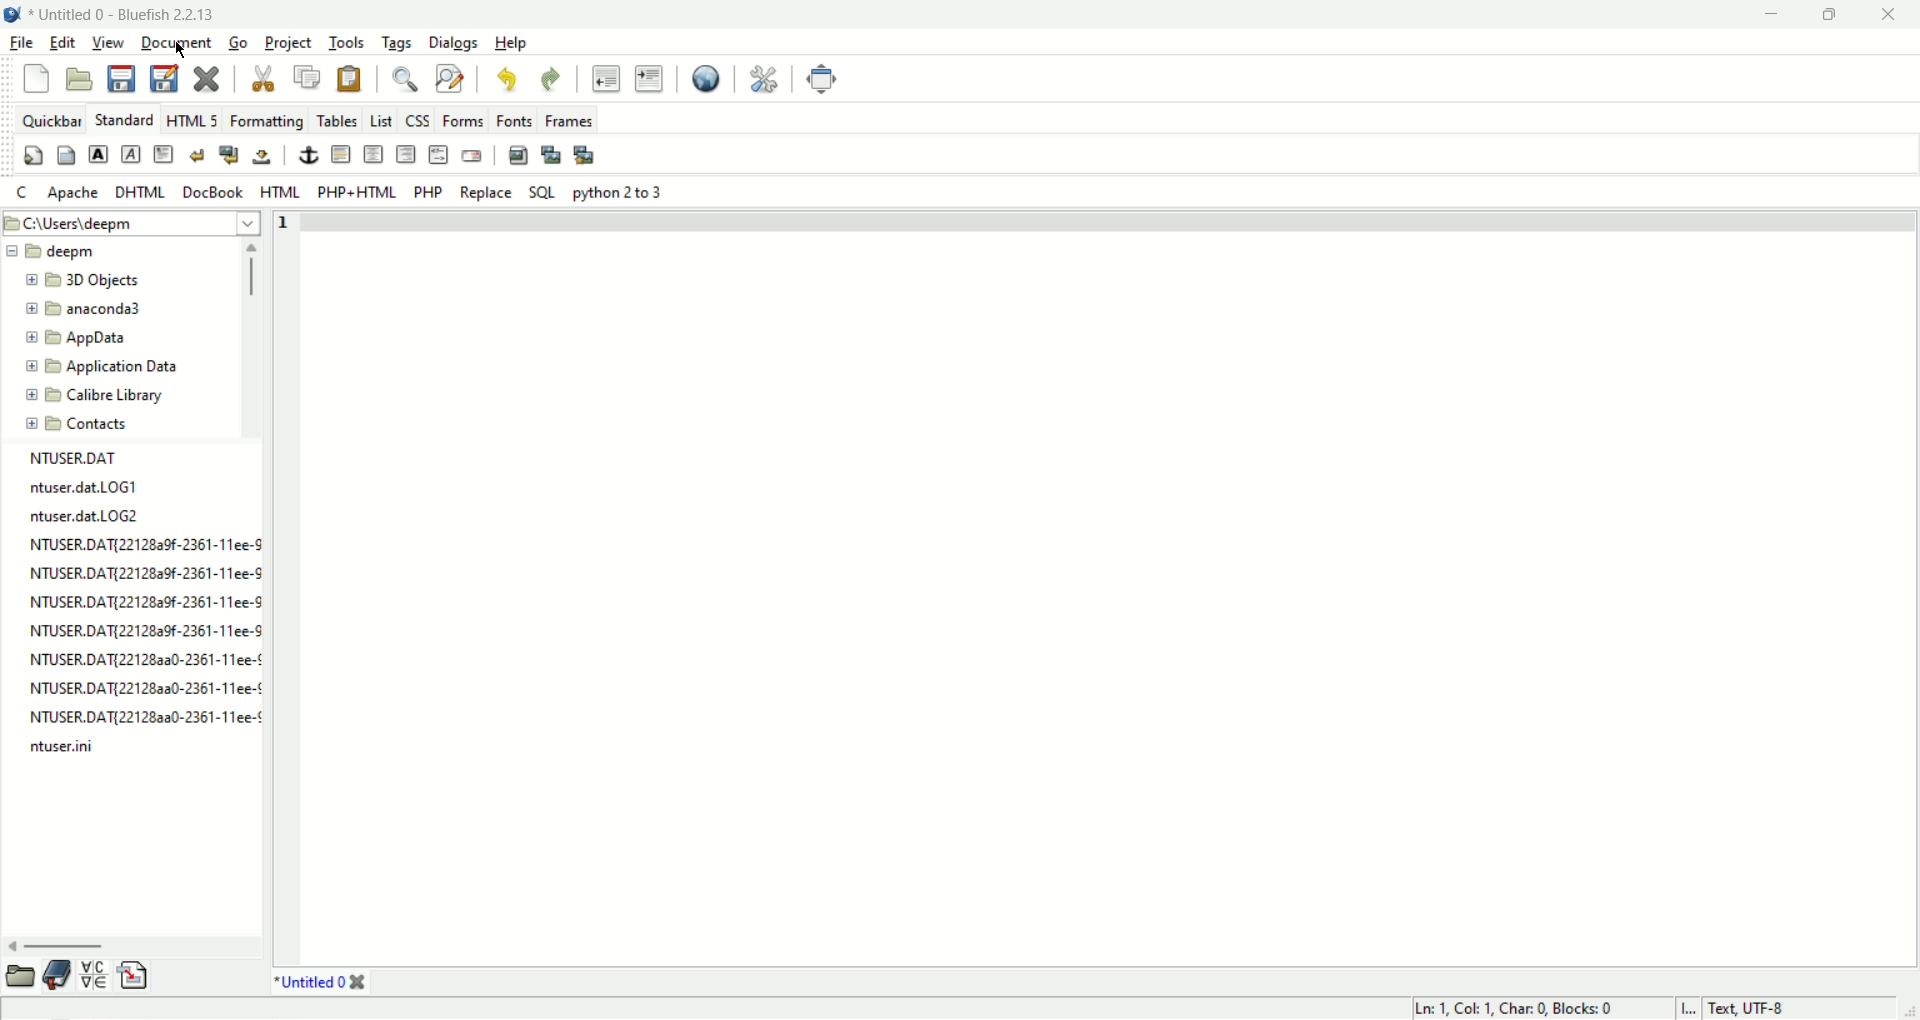 The height and width of the screenshot is (1020, 1920). What do you see at coordinates (1531, 1008) in the screenshot?
I see `Ln 1, Col 1, Char 0, Blocks:0` at bounding box center [1531, 1008].